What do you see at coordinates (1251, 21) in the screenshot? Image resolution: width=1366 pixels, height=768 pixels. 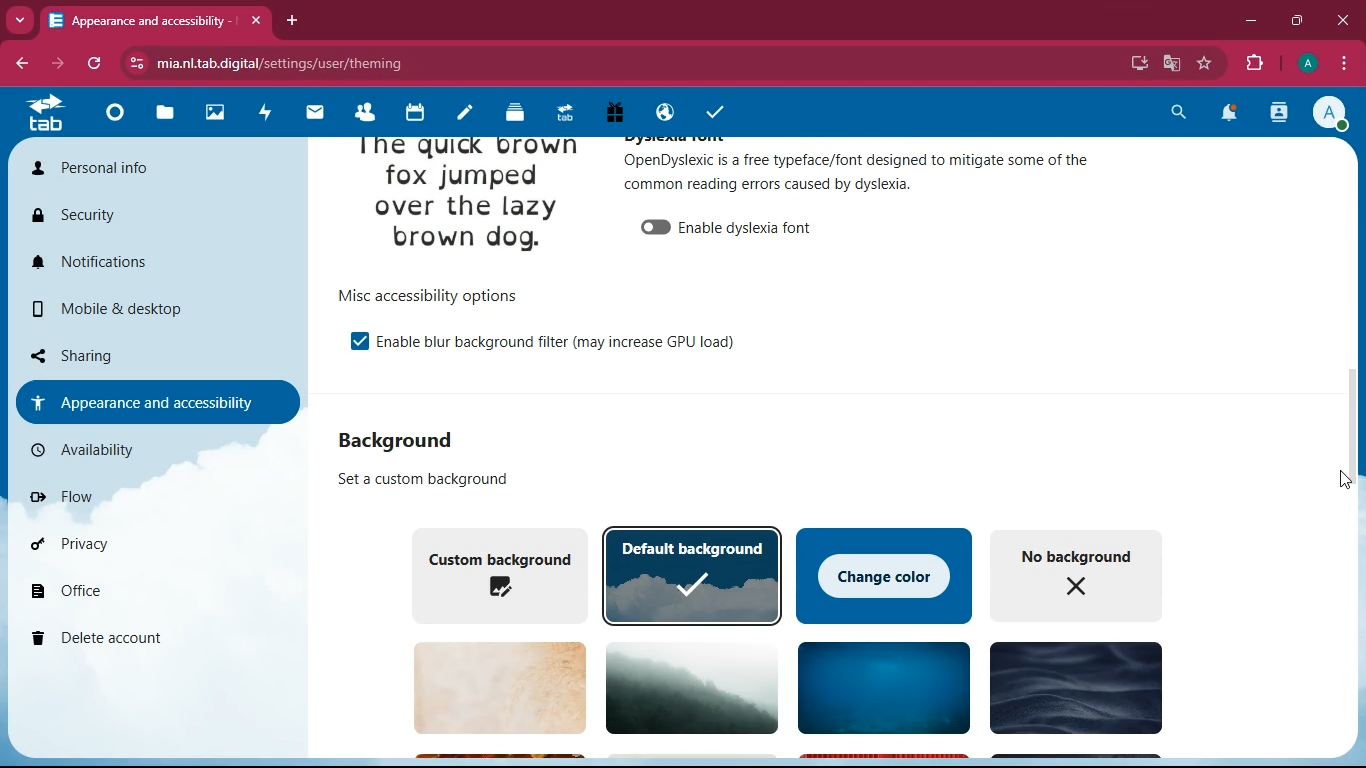 I see `minimize` at bounding box center [1251, 21].